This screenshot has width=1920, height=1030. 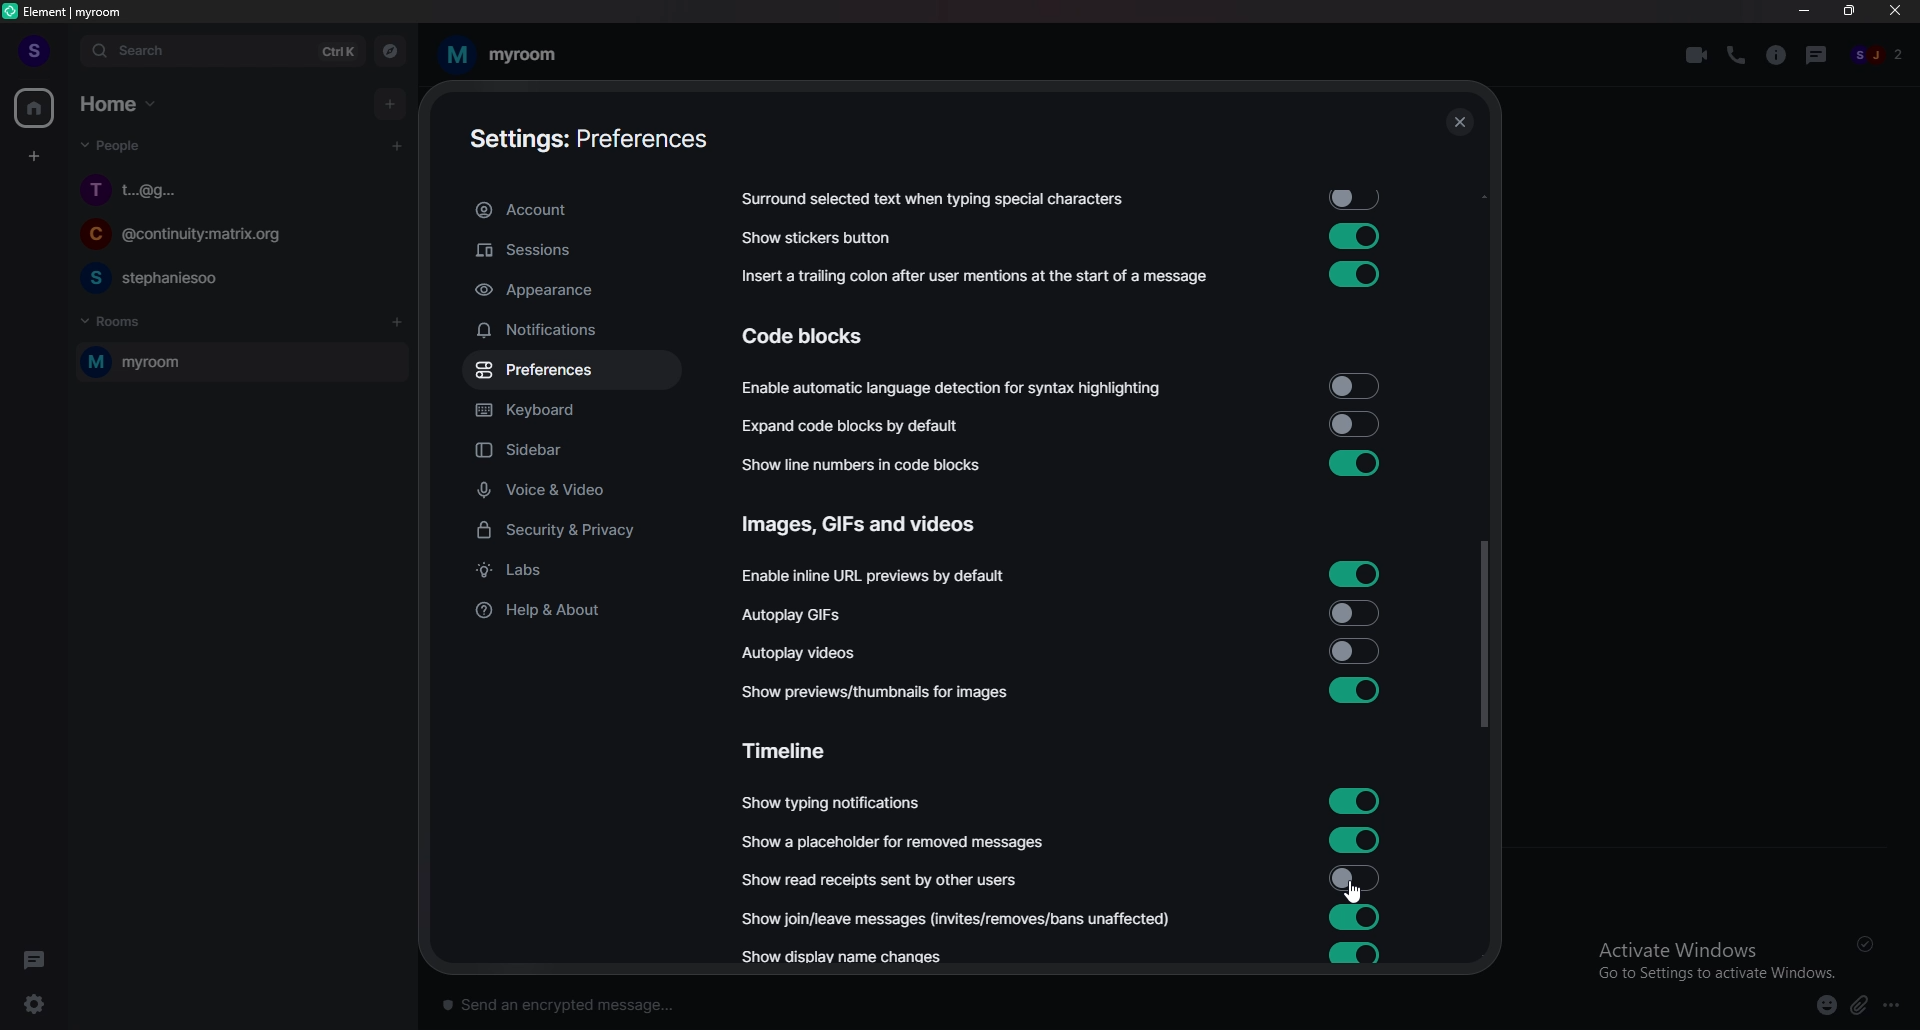 What do you see at coordinates (570, 609) in the screenshot?
I see `help` at bounding box center [570, 609].